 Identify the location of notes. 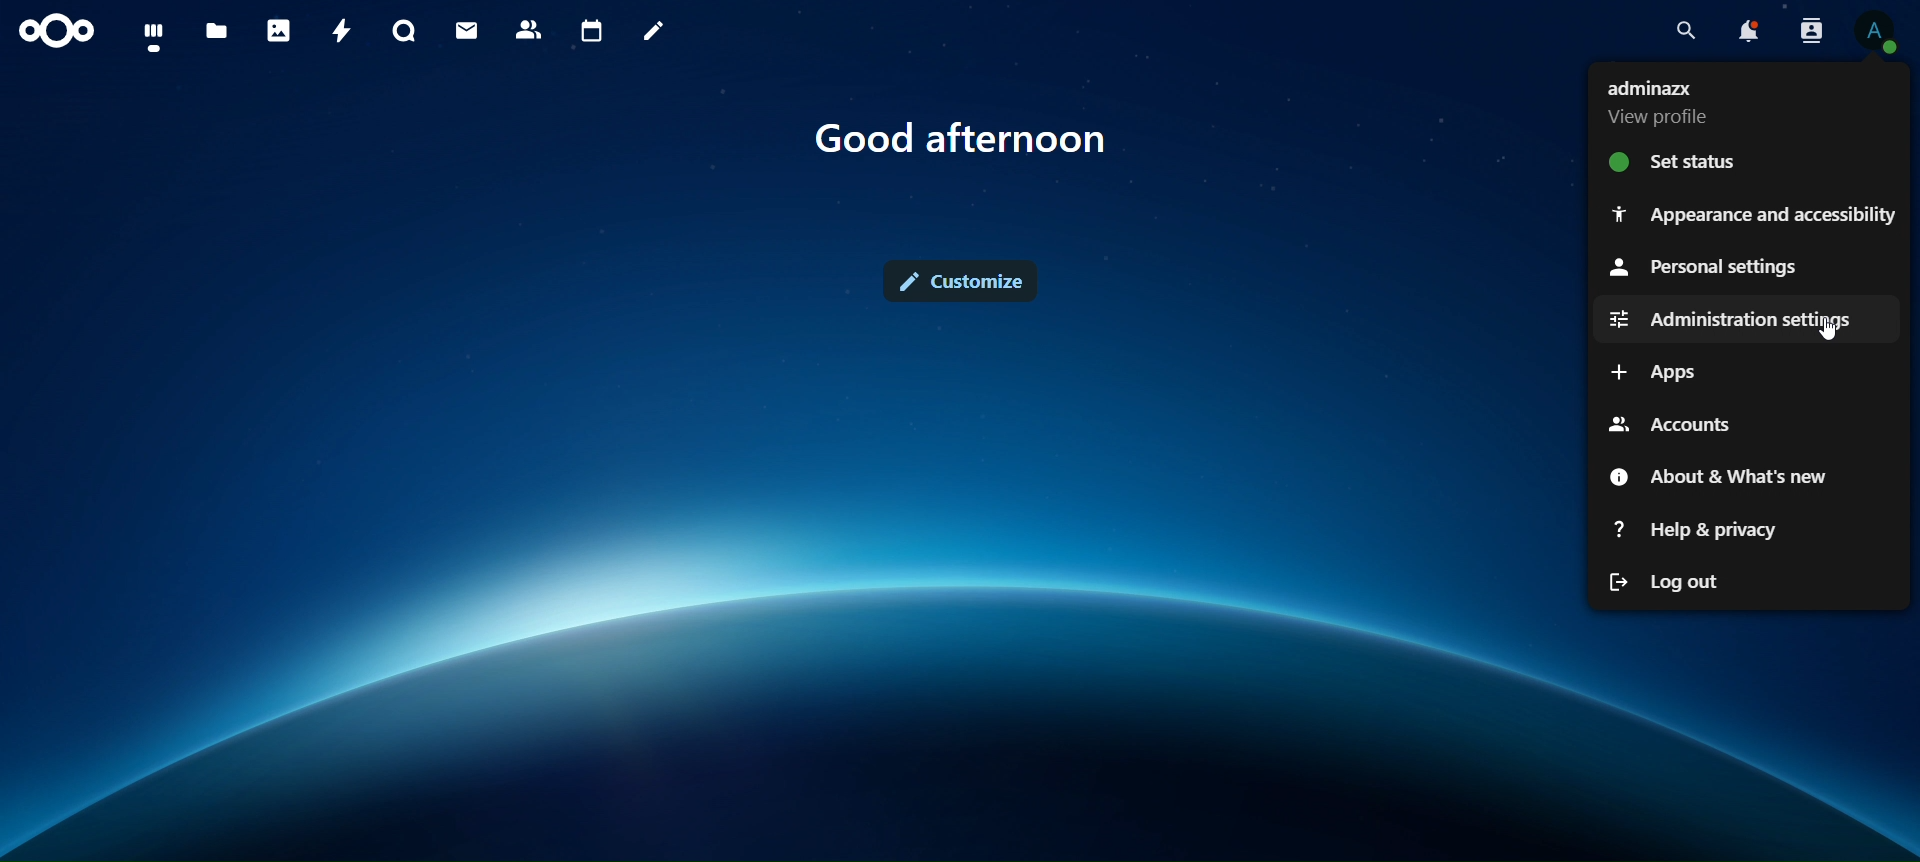
(655, 34).